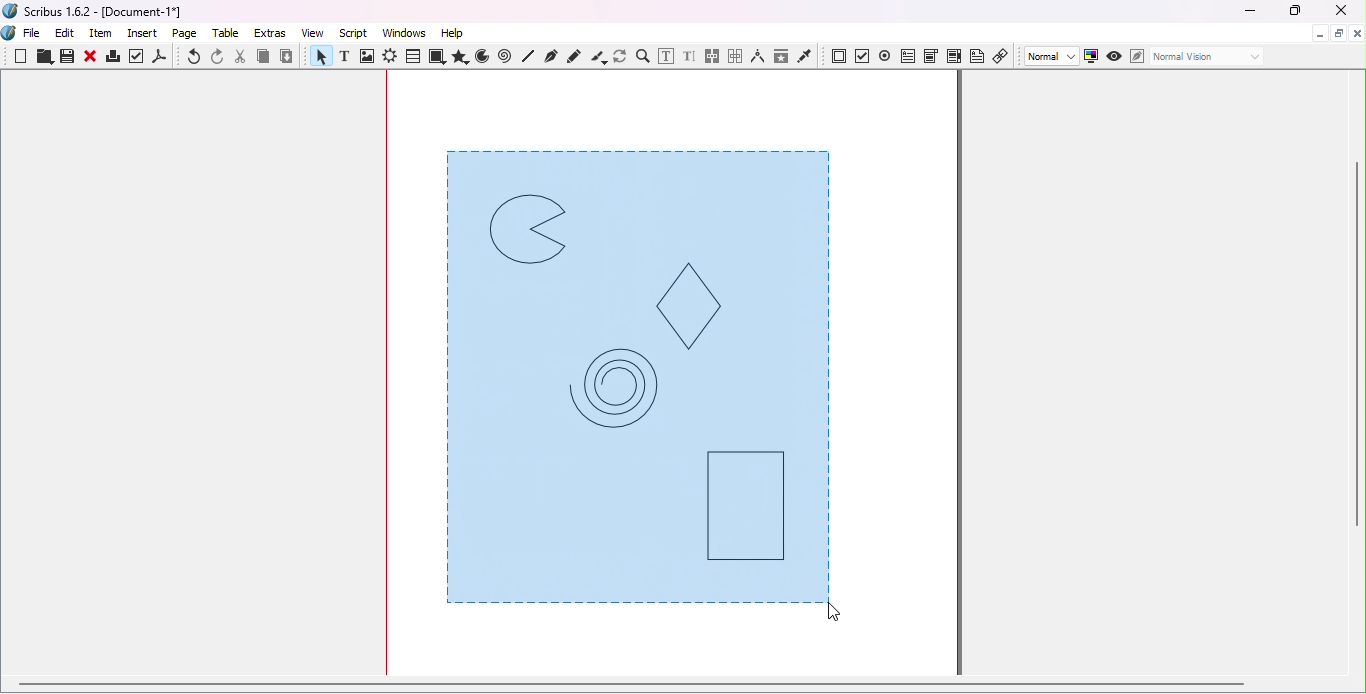  Describe the element at coordinates (161, 59) in the screenshot. I see `save as PDF` at that location.